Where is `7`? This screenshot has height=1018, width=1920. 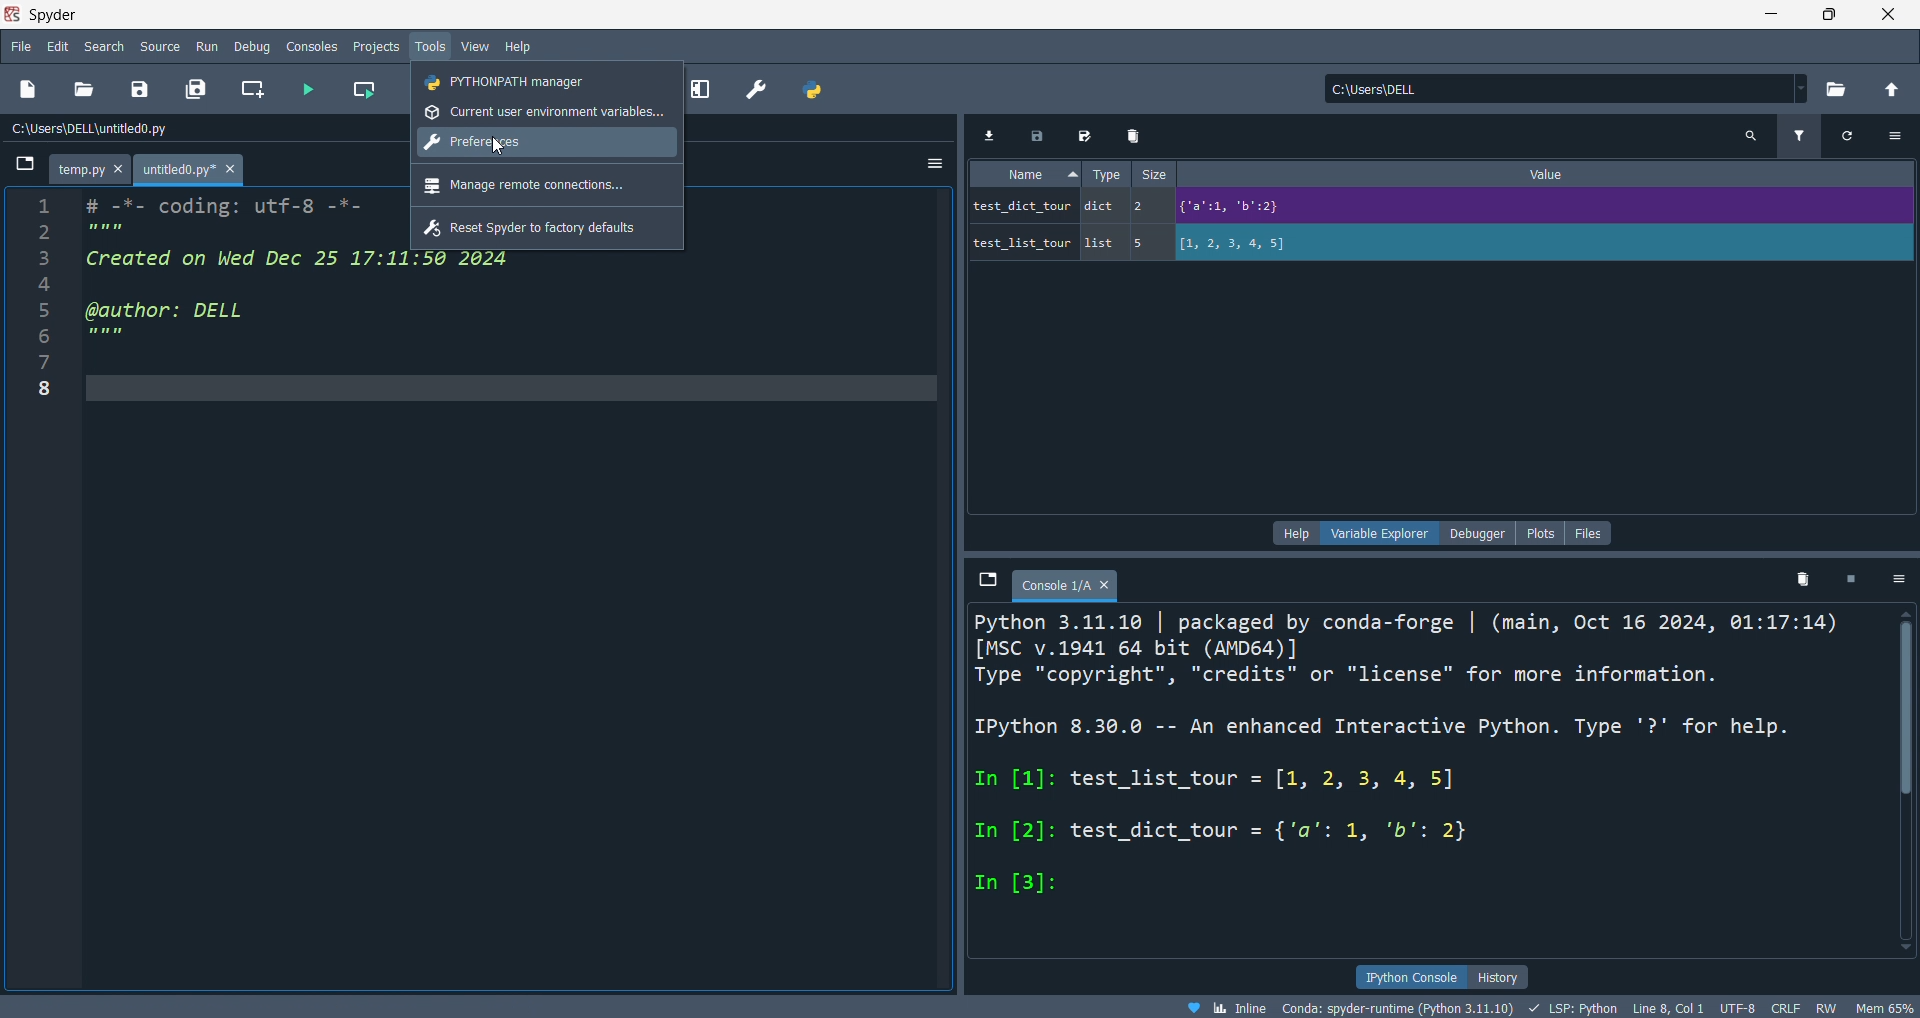
7 is located at coordinates (58, 364).